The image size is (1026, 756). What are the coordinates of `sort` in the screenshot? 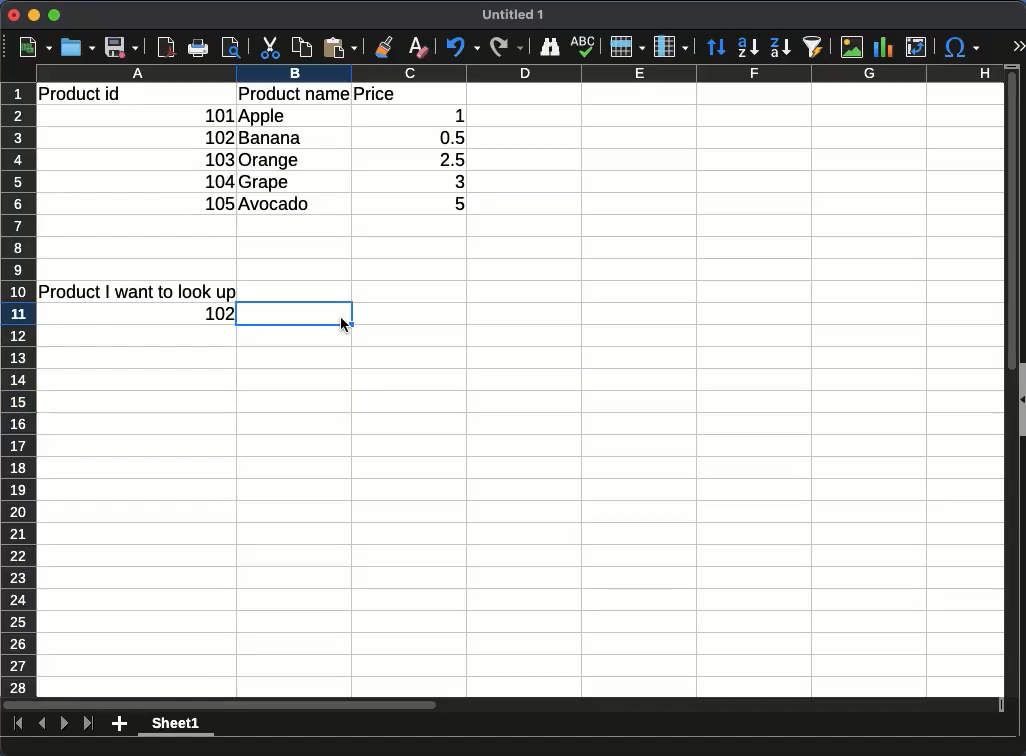 It's located at (716, 46).